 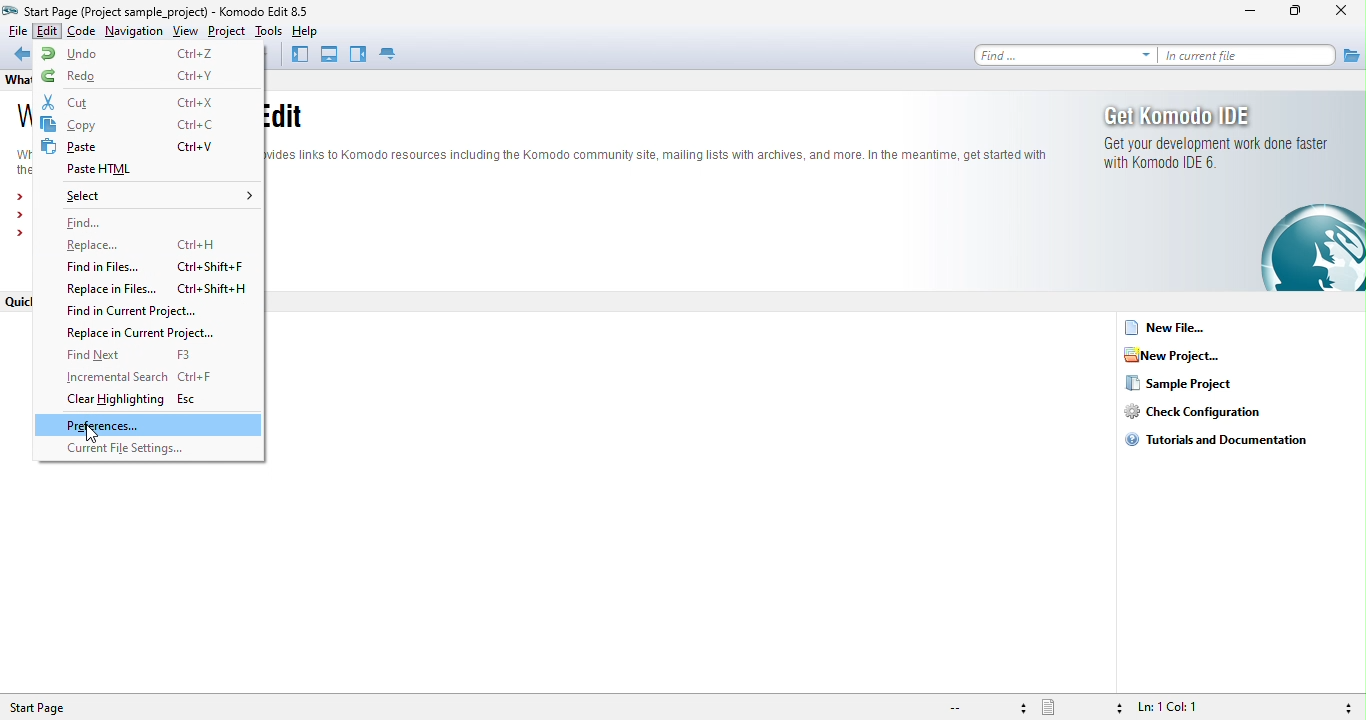 I want to click on find in current project, so click(x=146, y=311).